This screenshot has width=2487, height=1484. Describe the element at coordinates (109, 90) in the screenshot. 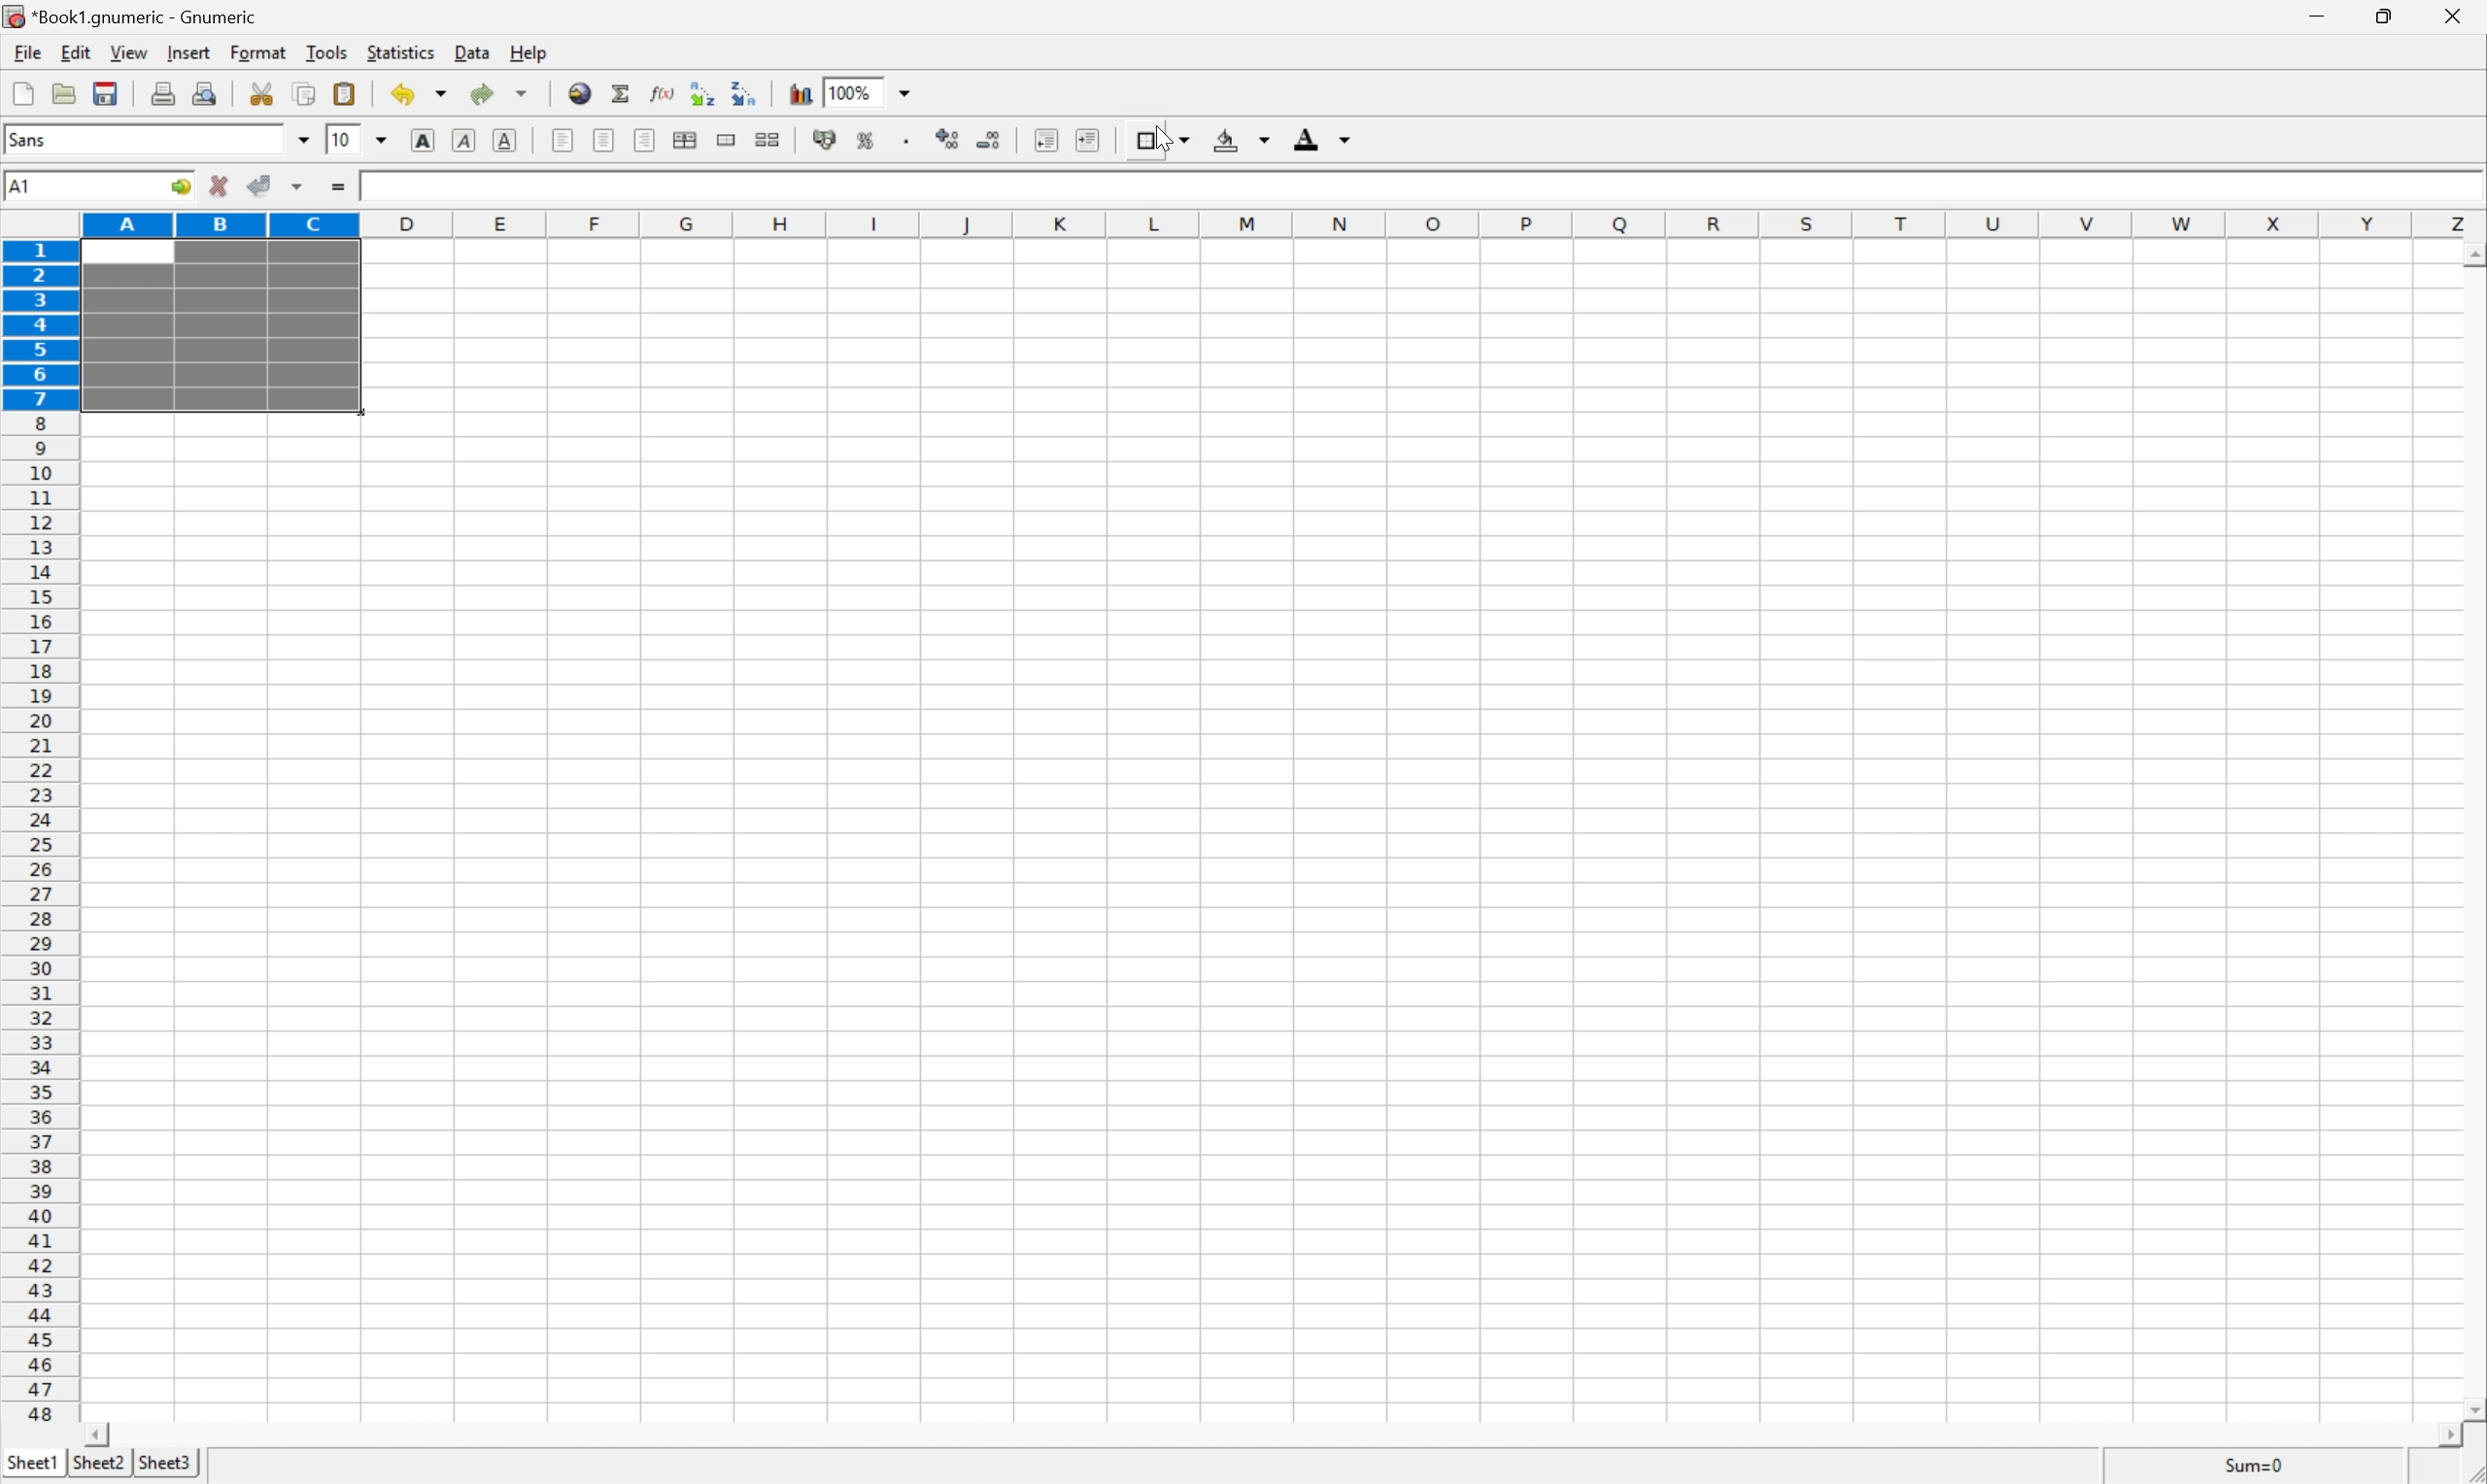

I see `save current workbook` at that location.